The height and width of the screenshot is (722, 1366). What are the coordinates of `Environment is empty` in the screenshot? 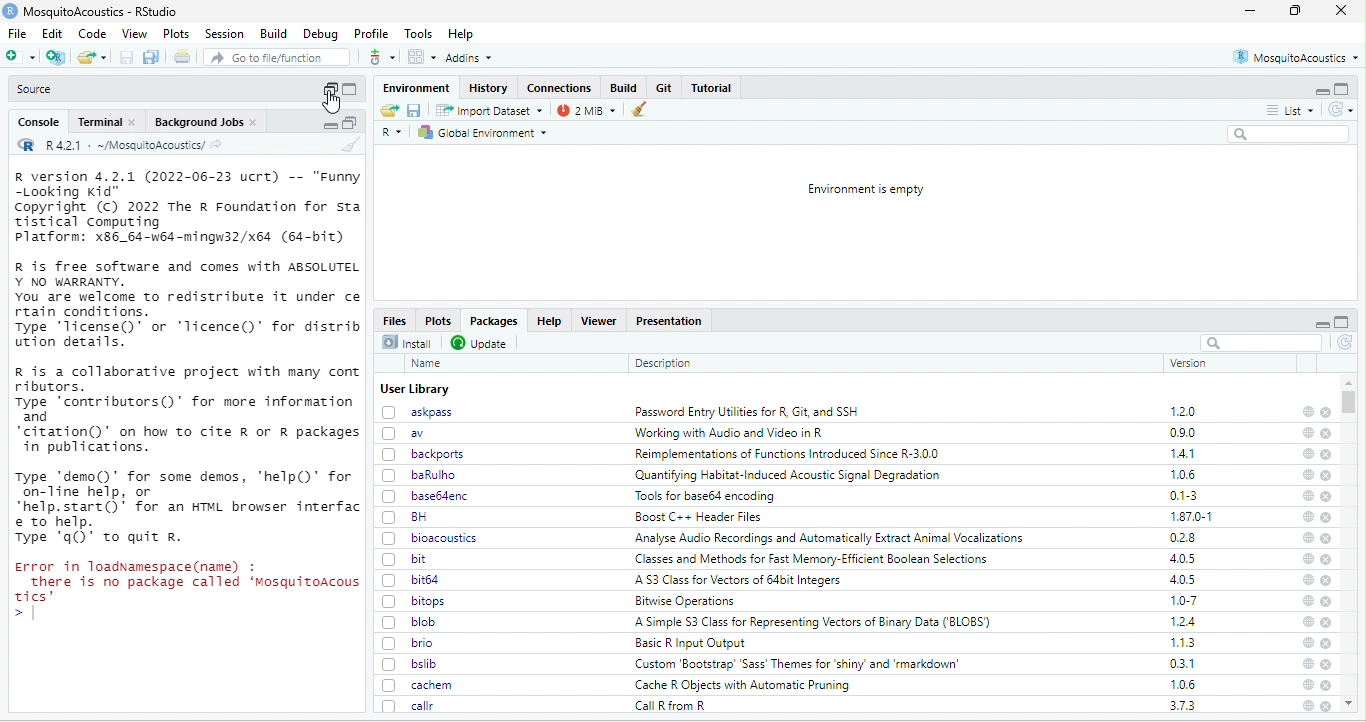 It's located at (868, 189).